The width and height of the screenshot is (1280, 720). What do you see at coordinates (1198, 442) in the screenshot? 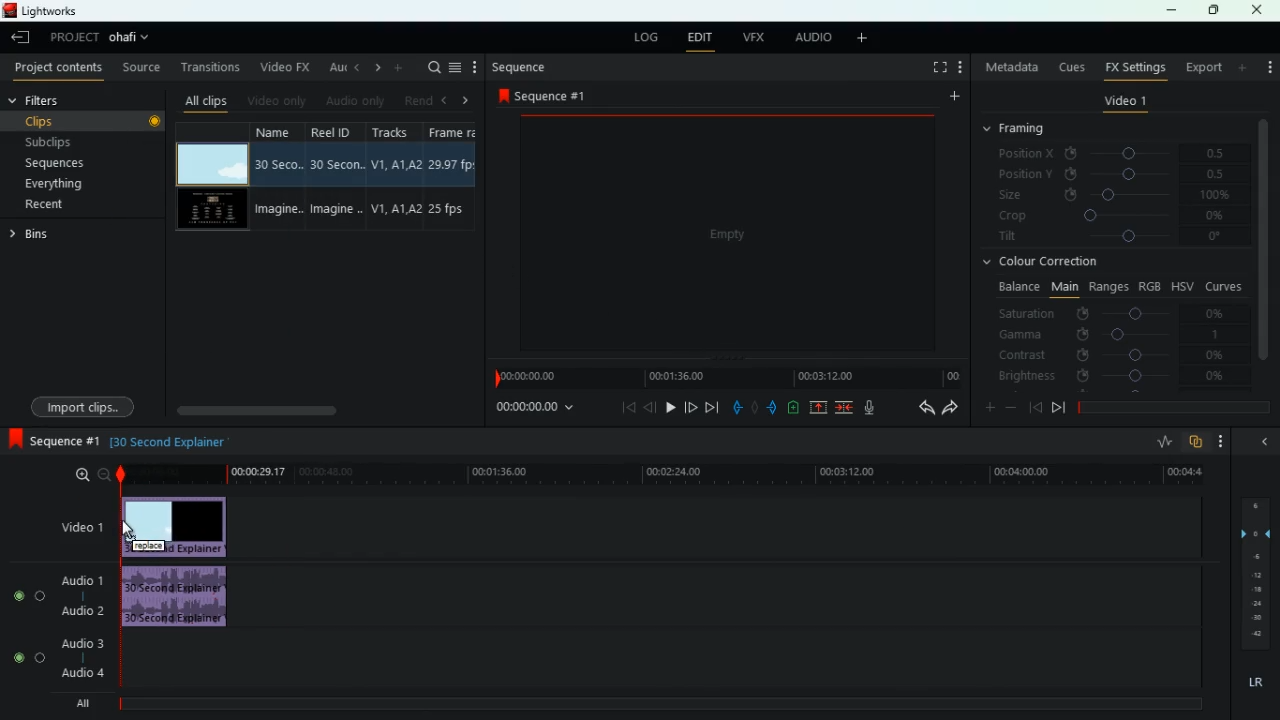
I see `overlap` at bounding box center [1198, 442].